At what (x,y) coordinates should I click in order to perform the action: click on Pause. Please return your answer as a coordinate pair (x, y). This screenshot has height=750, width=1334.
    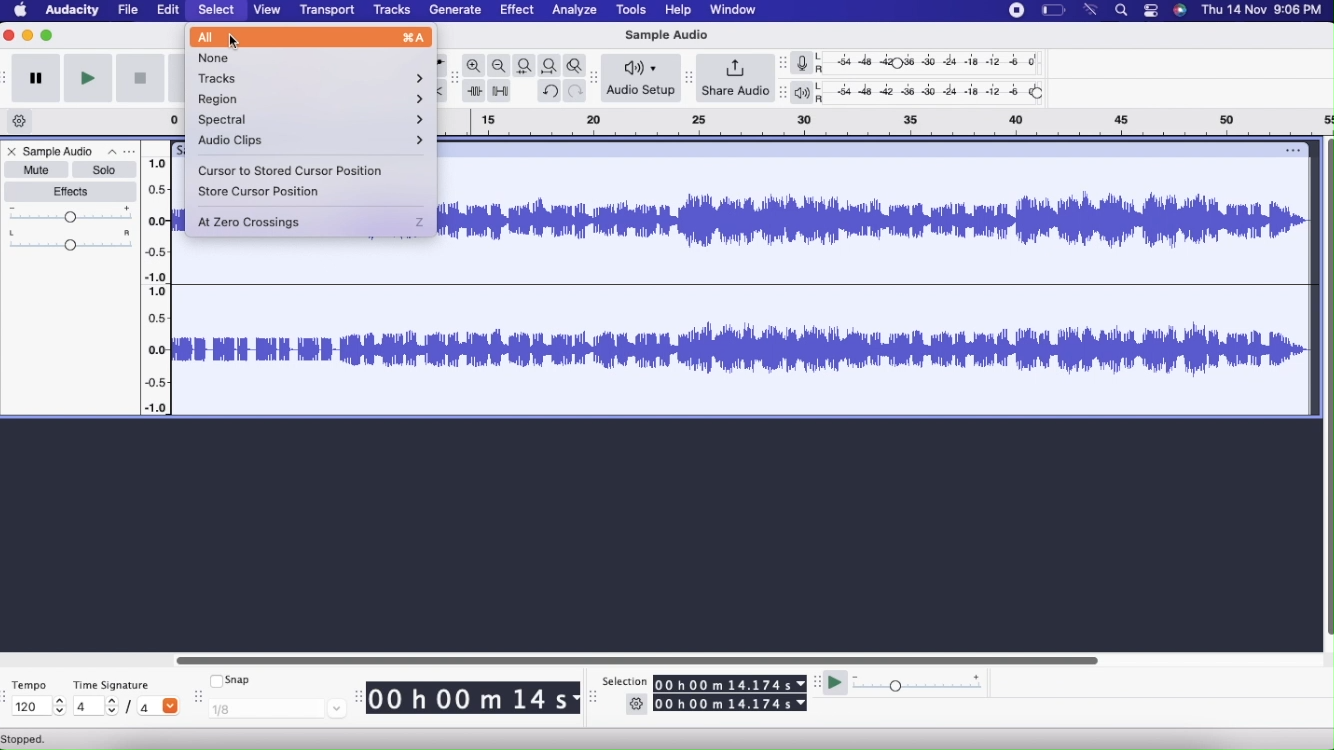
    Looking at the image, I should click on (37, 79).